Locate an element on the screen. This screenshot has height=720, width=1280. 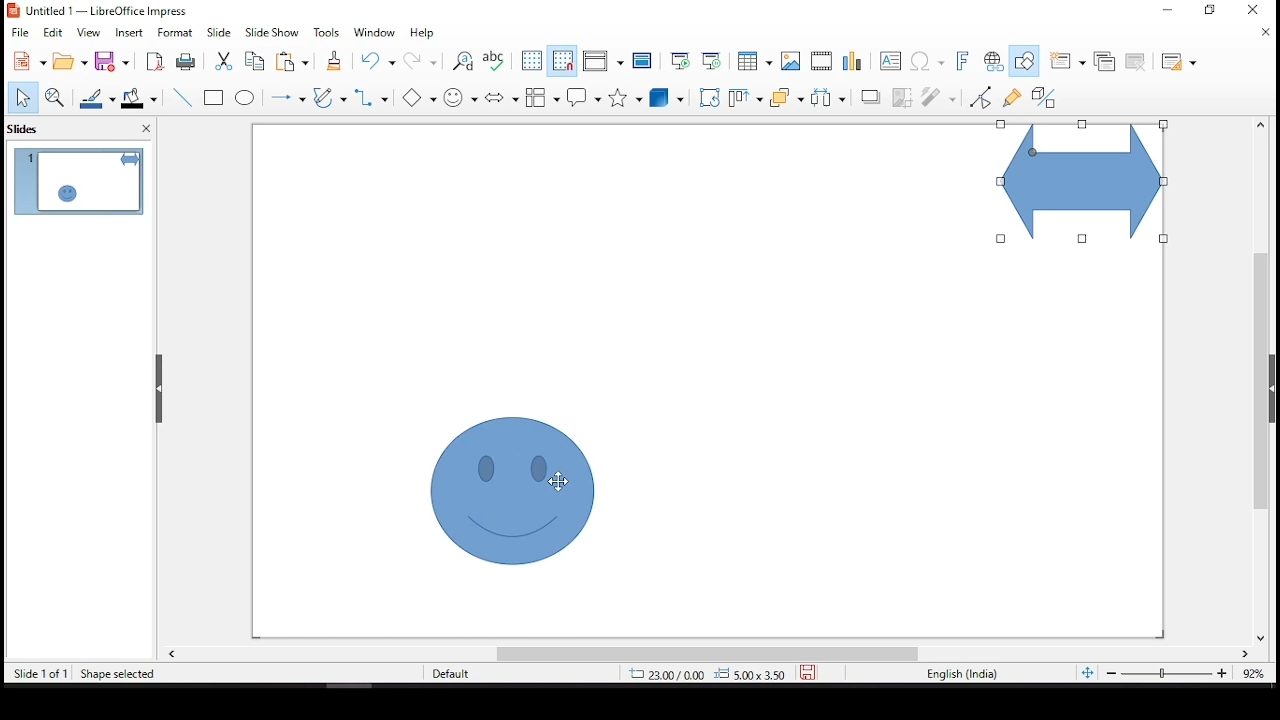
flowchart is located at coordinates (543, 97).